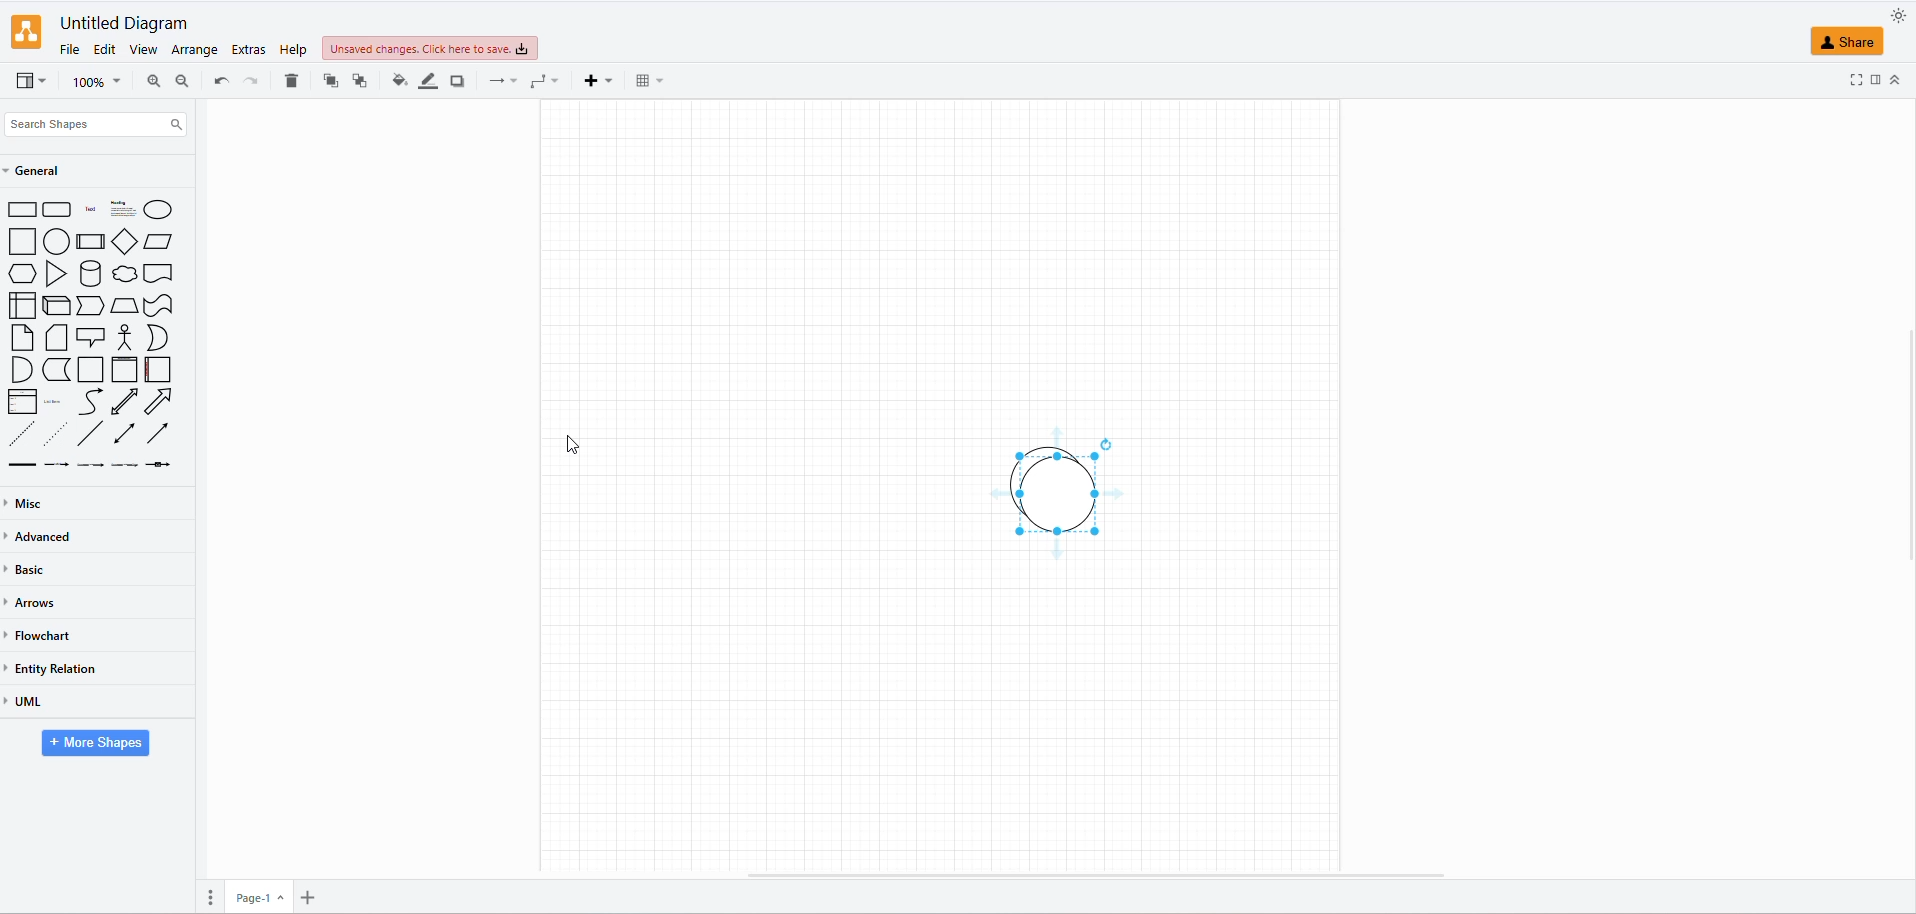 The width and height of the screenshot is (1916, 914). I want to click on CIRCLE, so click(54, 242).